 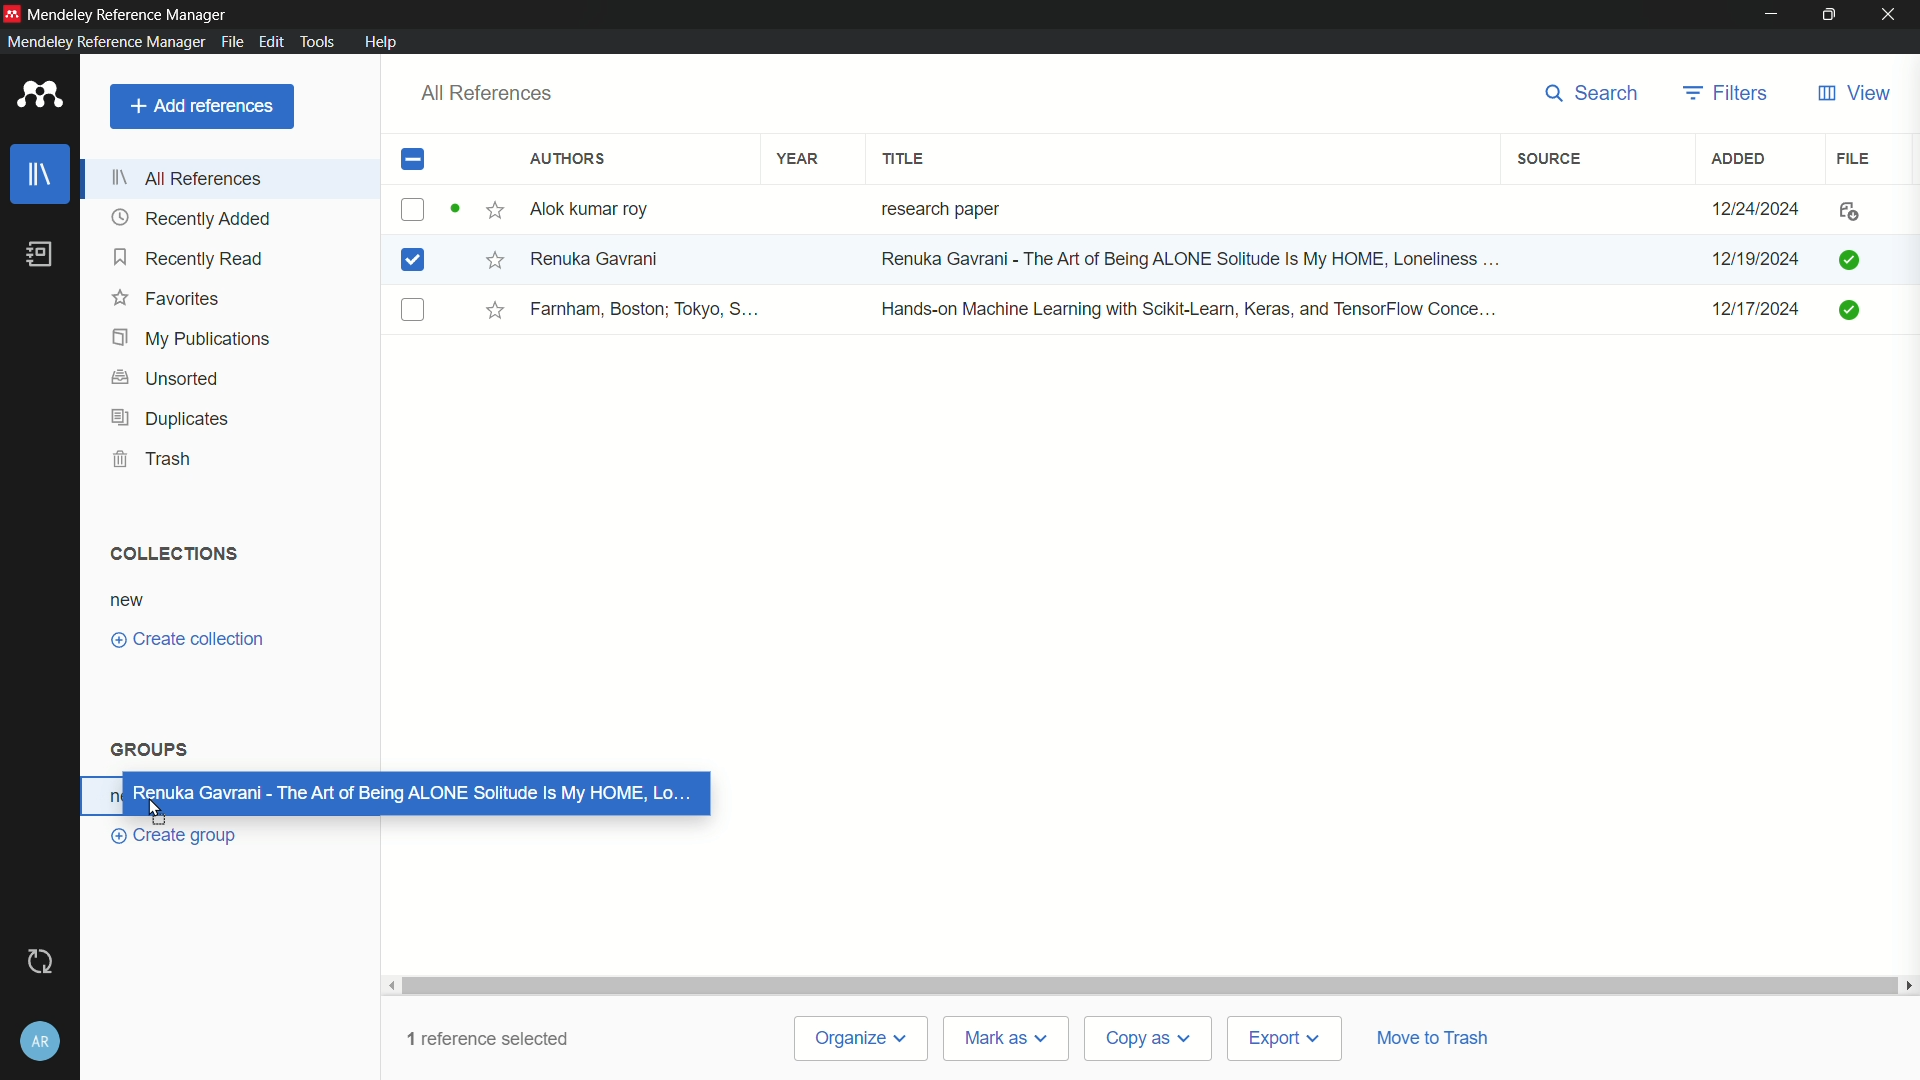 What do you see at coordinates (193, 338) in the screenshot?
I see `my publications` at bounding box center [193, 338].